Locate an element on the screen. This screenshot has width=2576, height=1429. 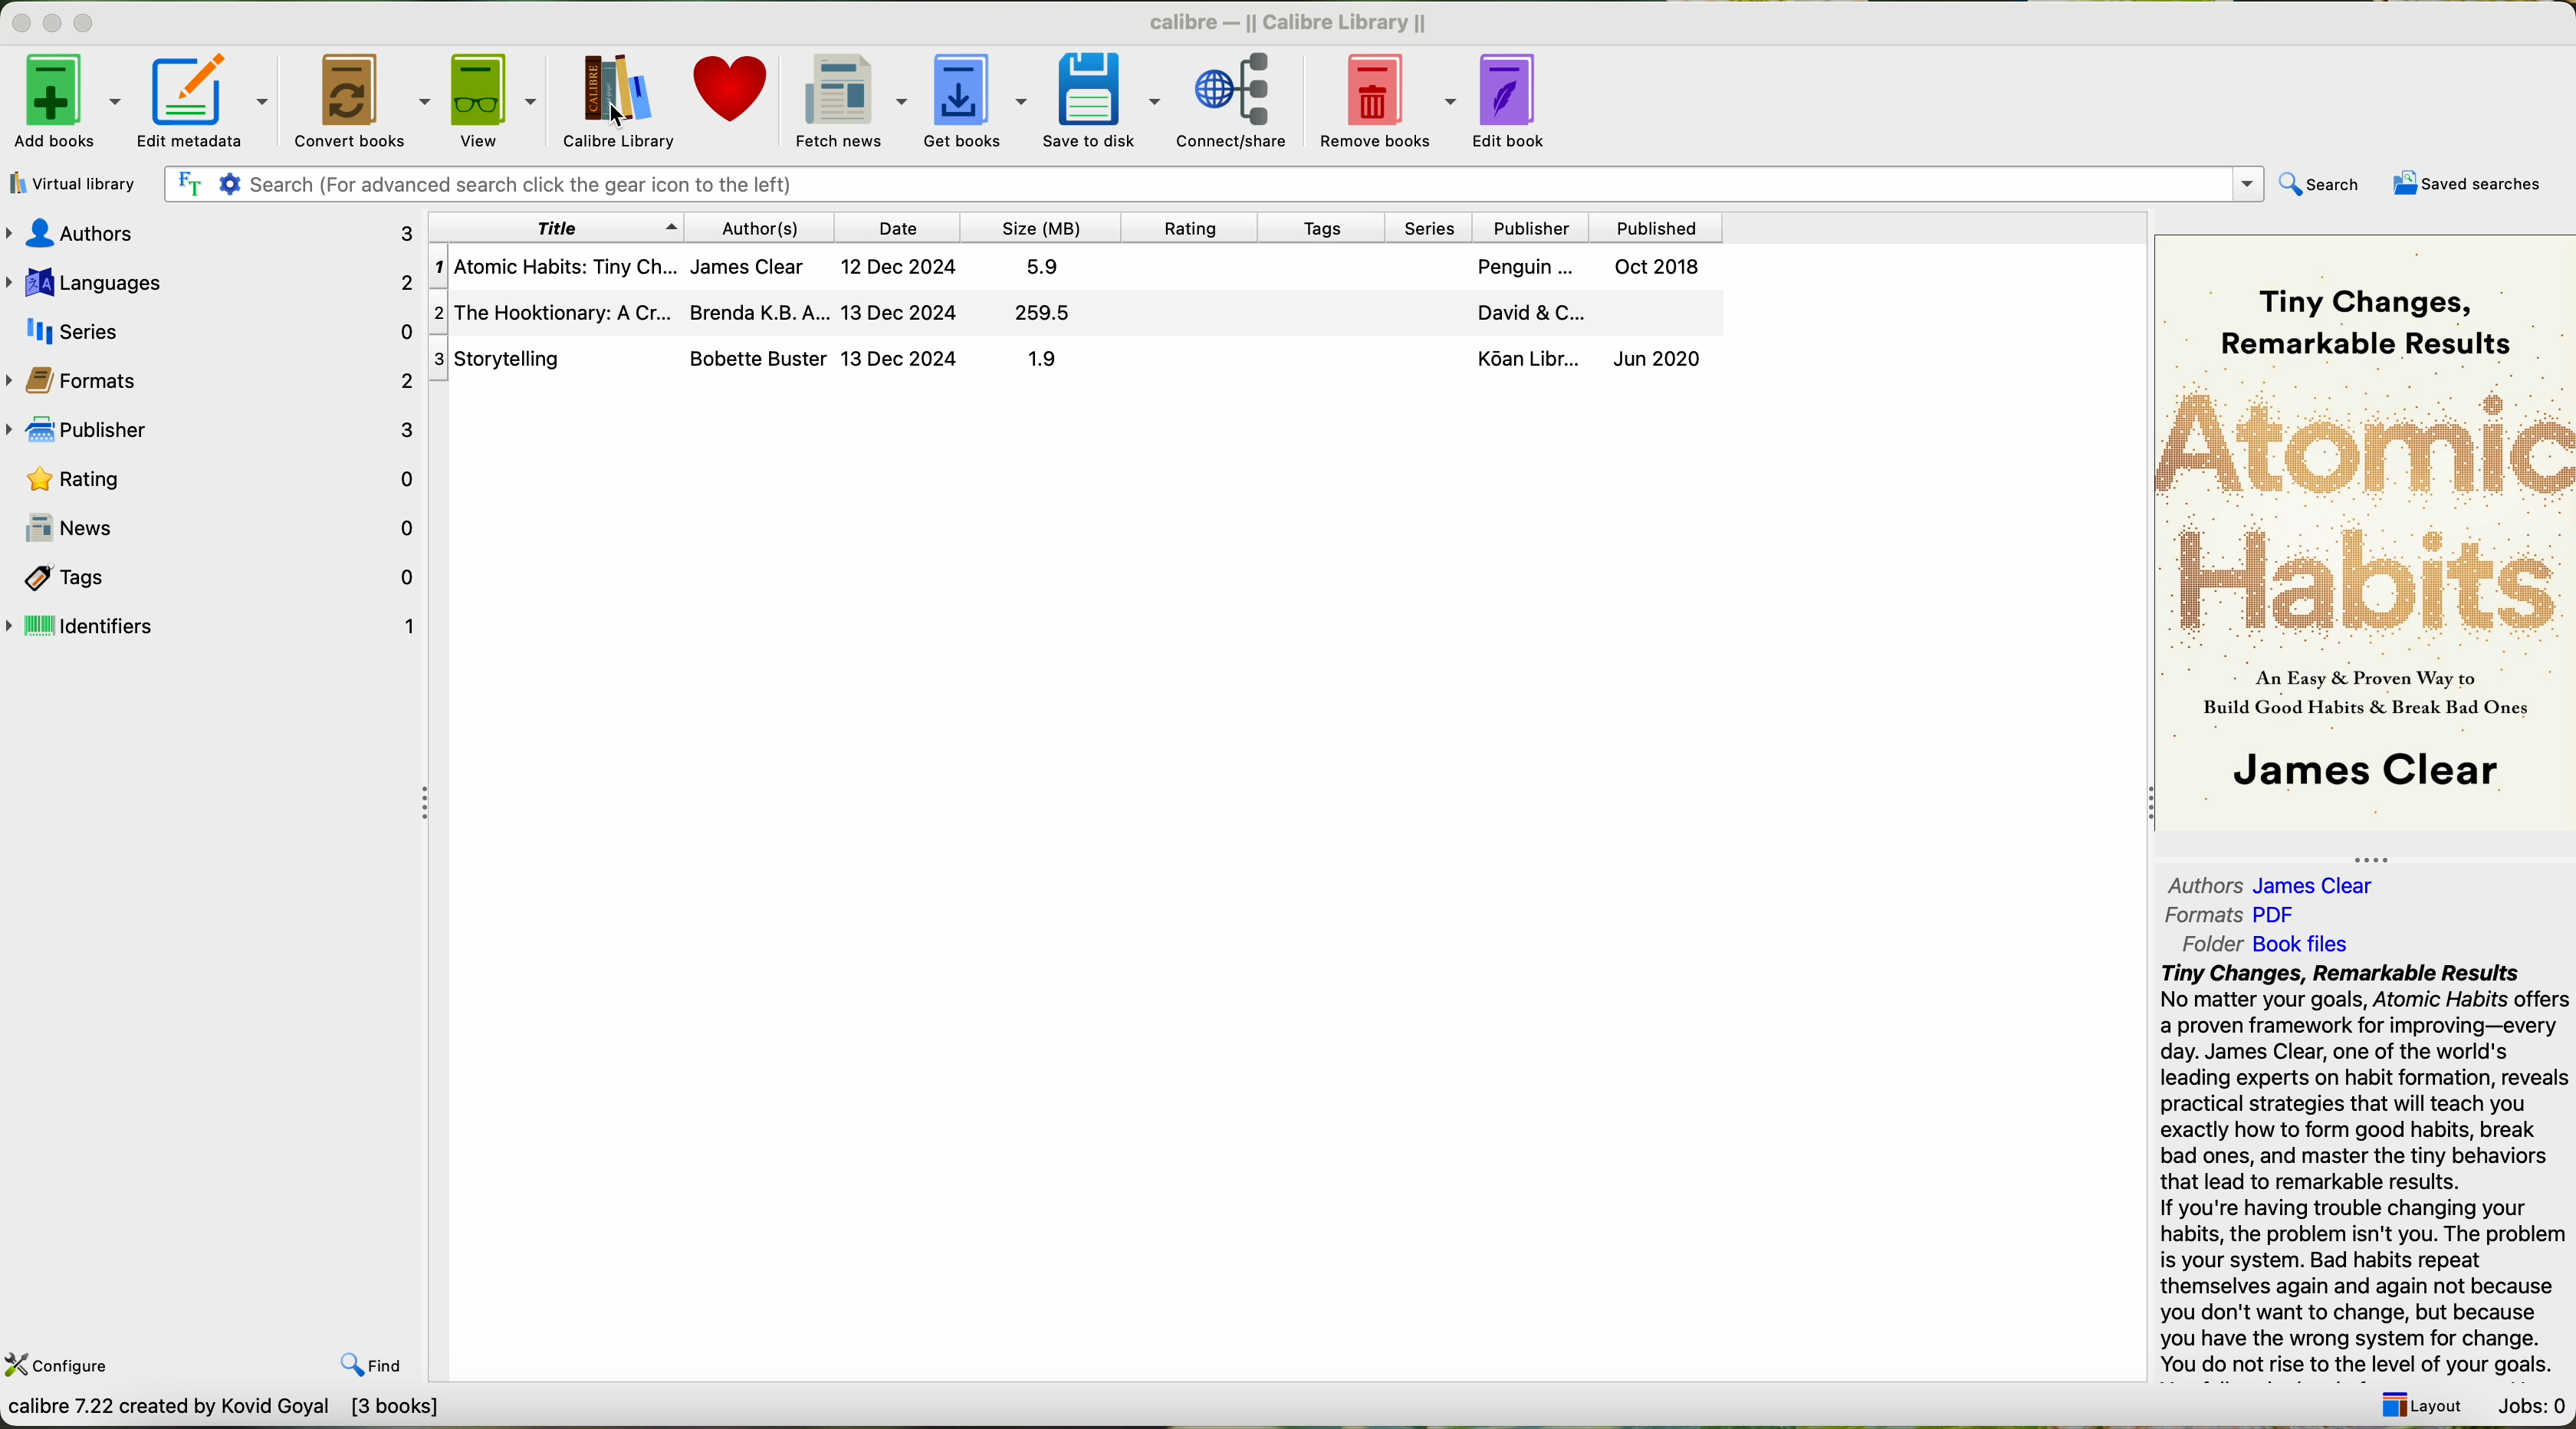
James Clear is located at coordinates (2322, 886).